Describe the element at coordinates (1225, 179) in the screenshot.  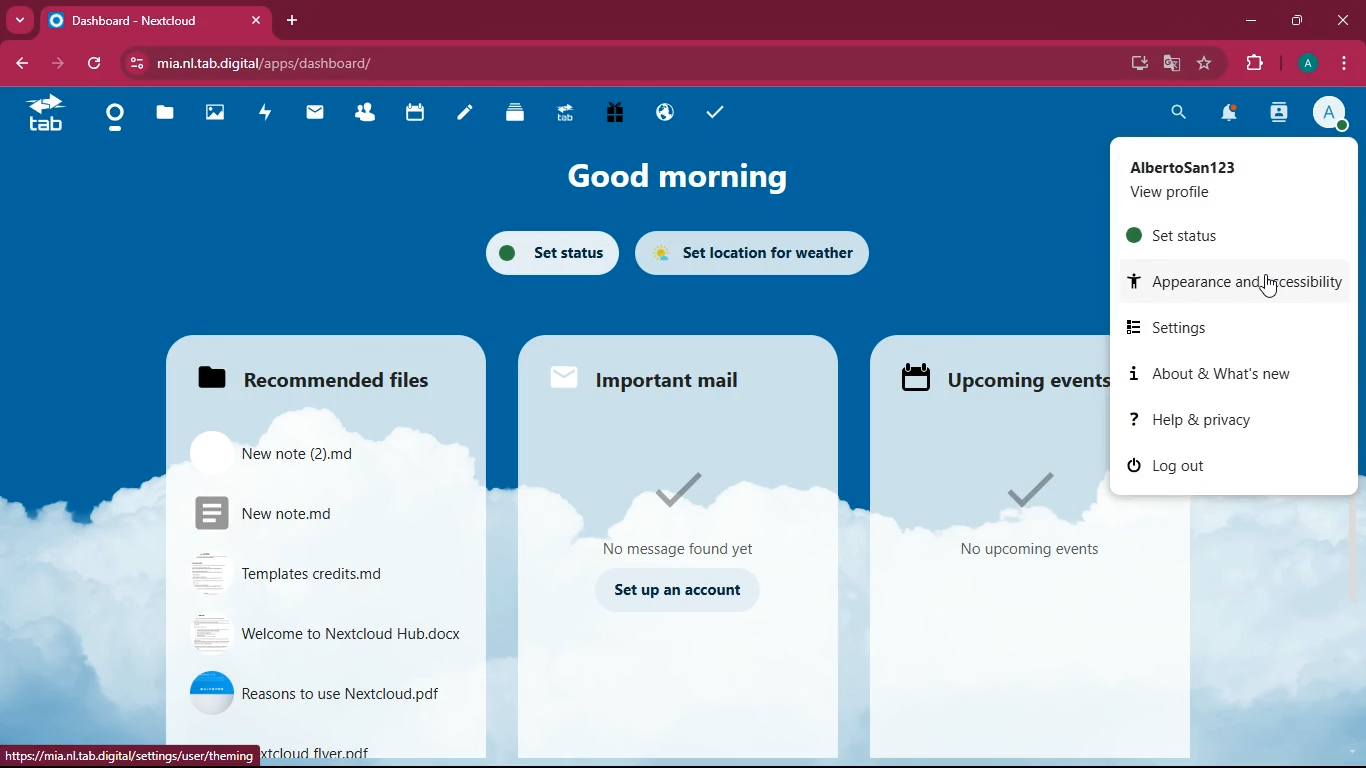
I see `profile` at that location.